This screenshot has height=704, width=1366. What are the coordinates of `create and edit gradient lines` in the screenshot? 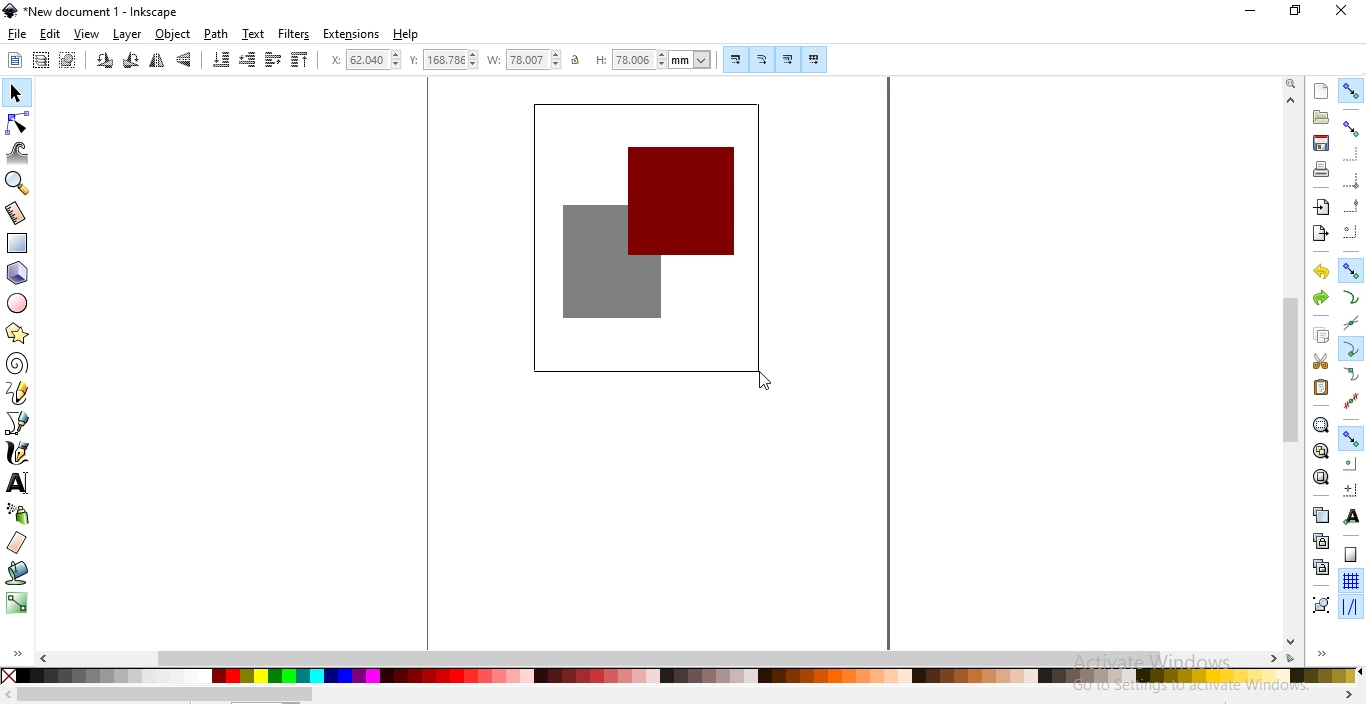 It's located at (15, 601).